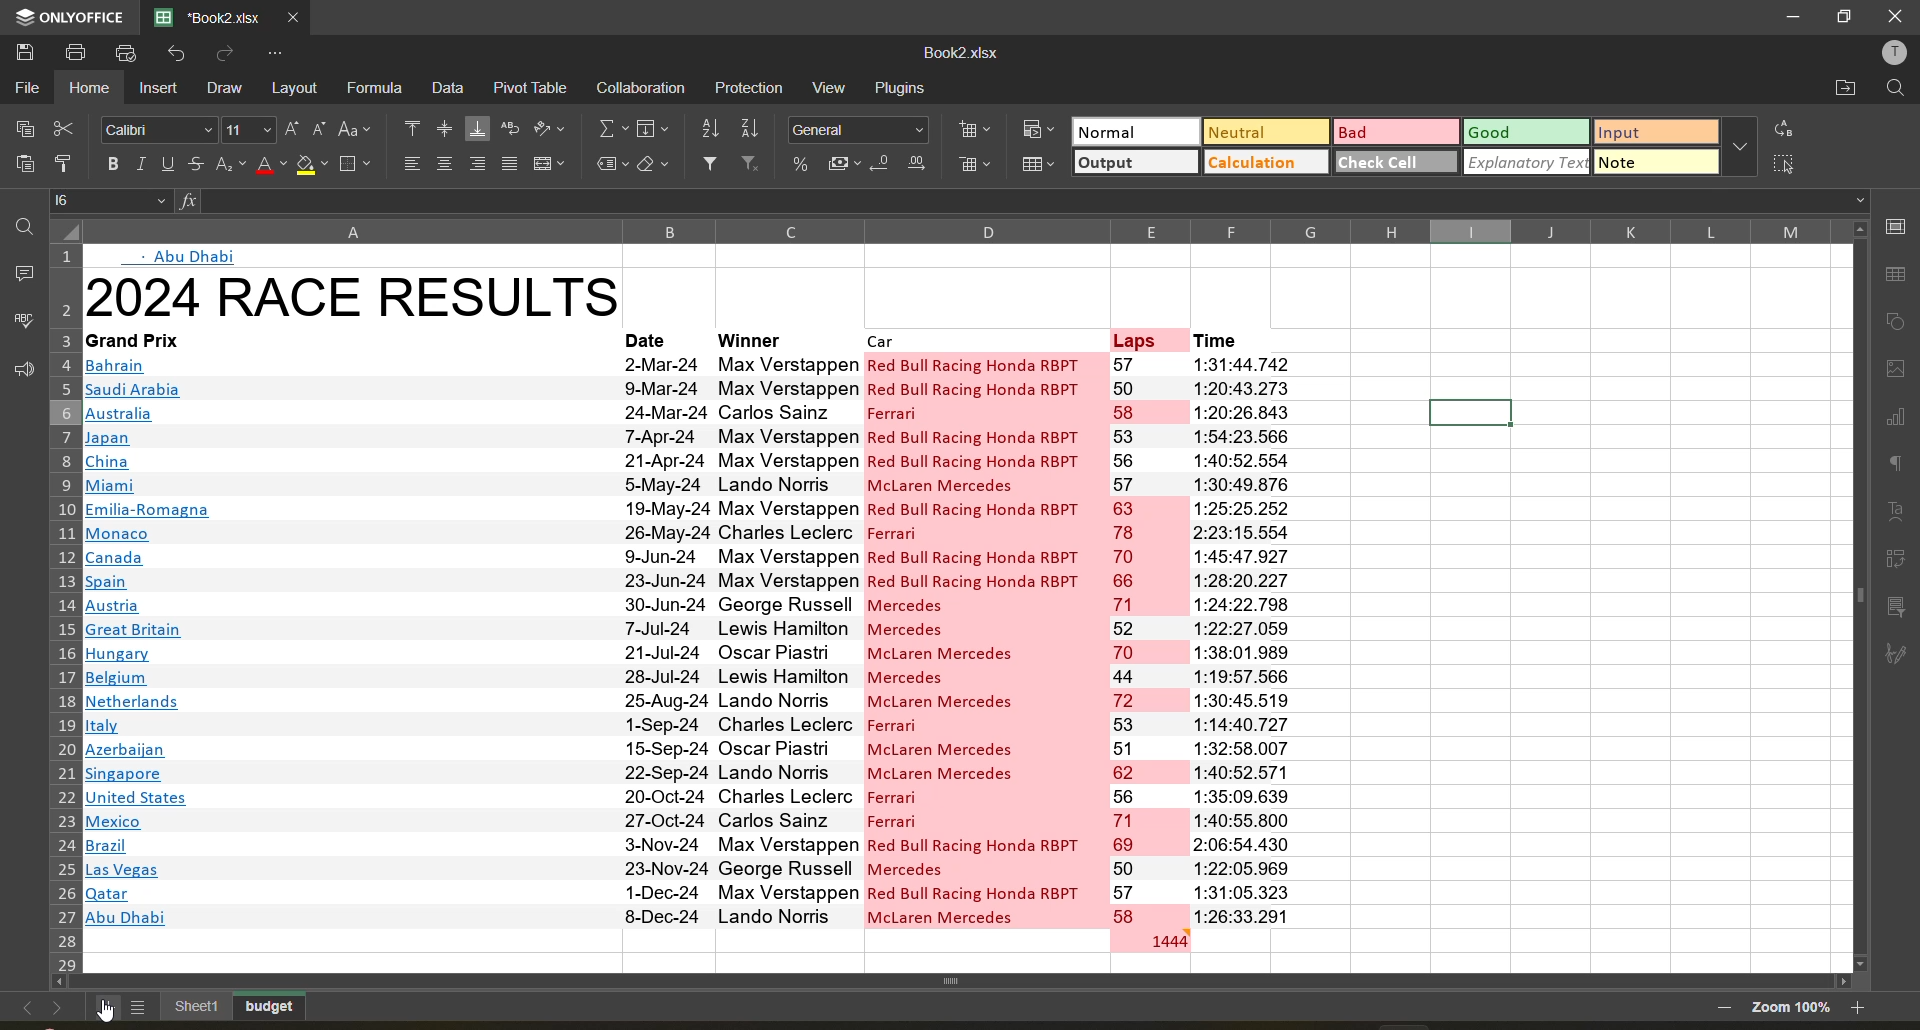  Describe the element at coordinates (116, 165) in the screenshot. I see `bold` at that location.